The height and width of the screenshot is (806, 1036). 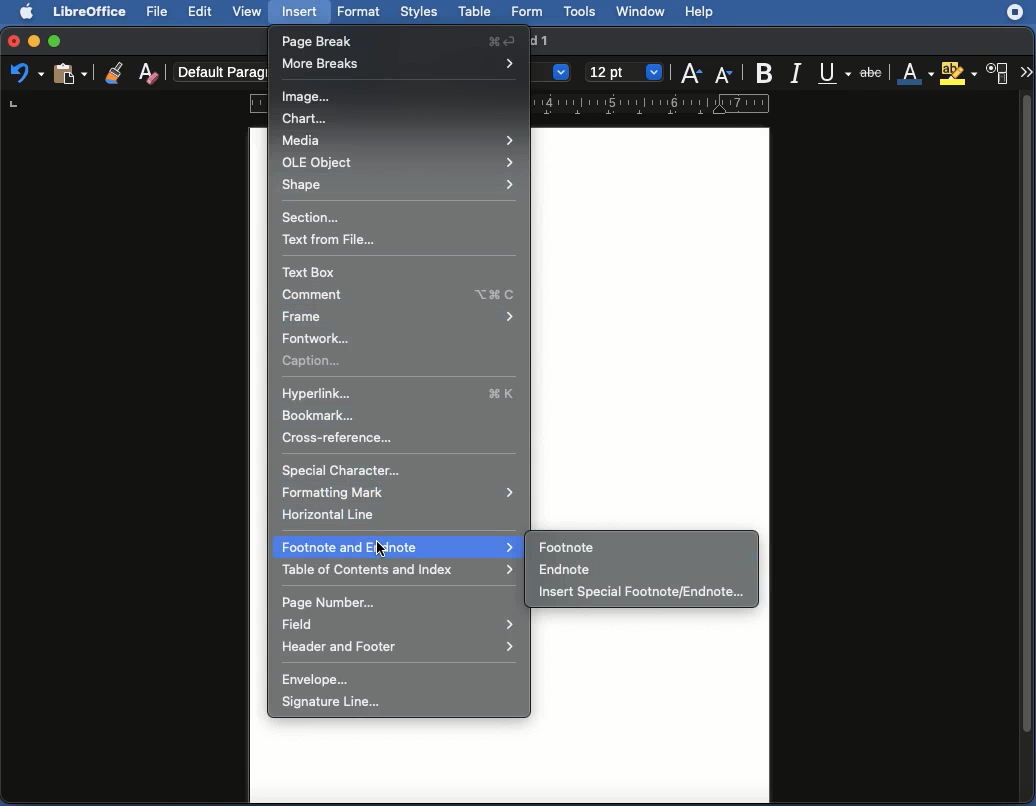 What do you see at coordinates (404, 492) in the screenshot?
I see `Formatting mark` at bounding box center [404, 492].